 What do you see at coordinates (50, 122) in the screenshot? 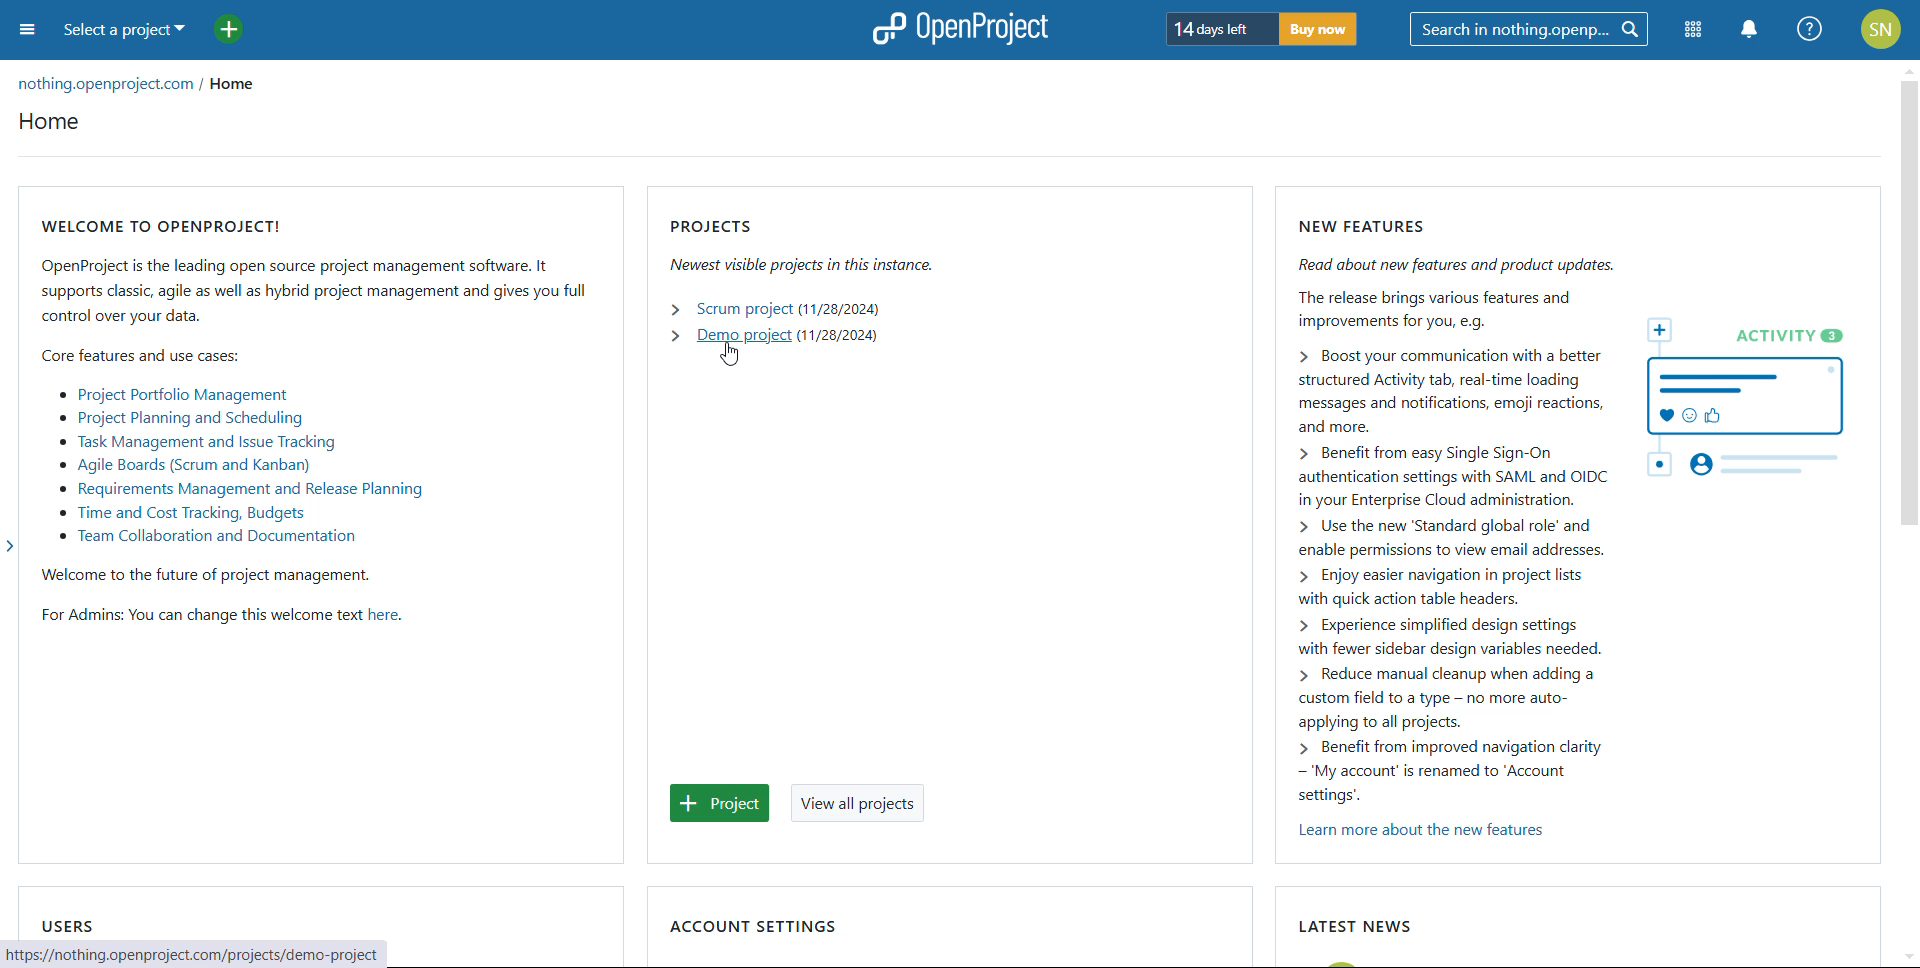
I see `home` at bounding box center [50, 122].